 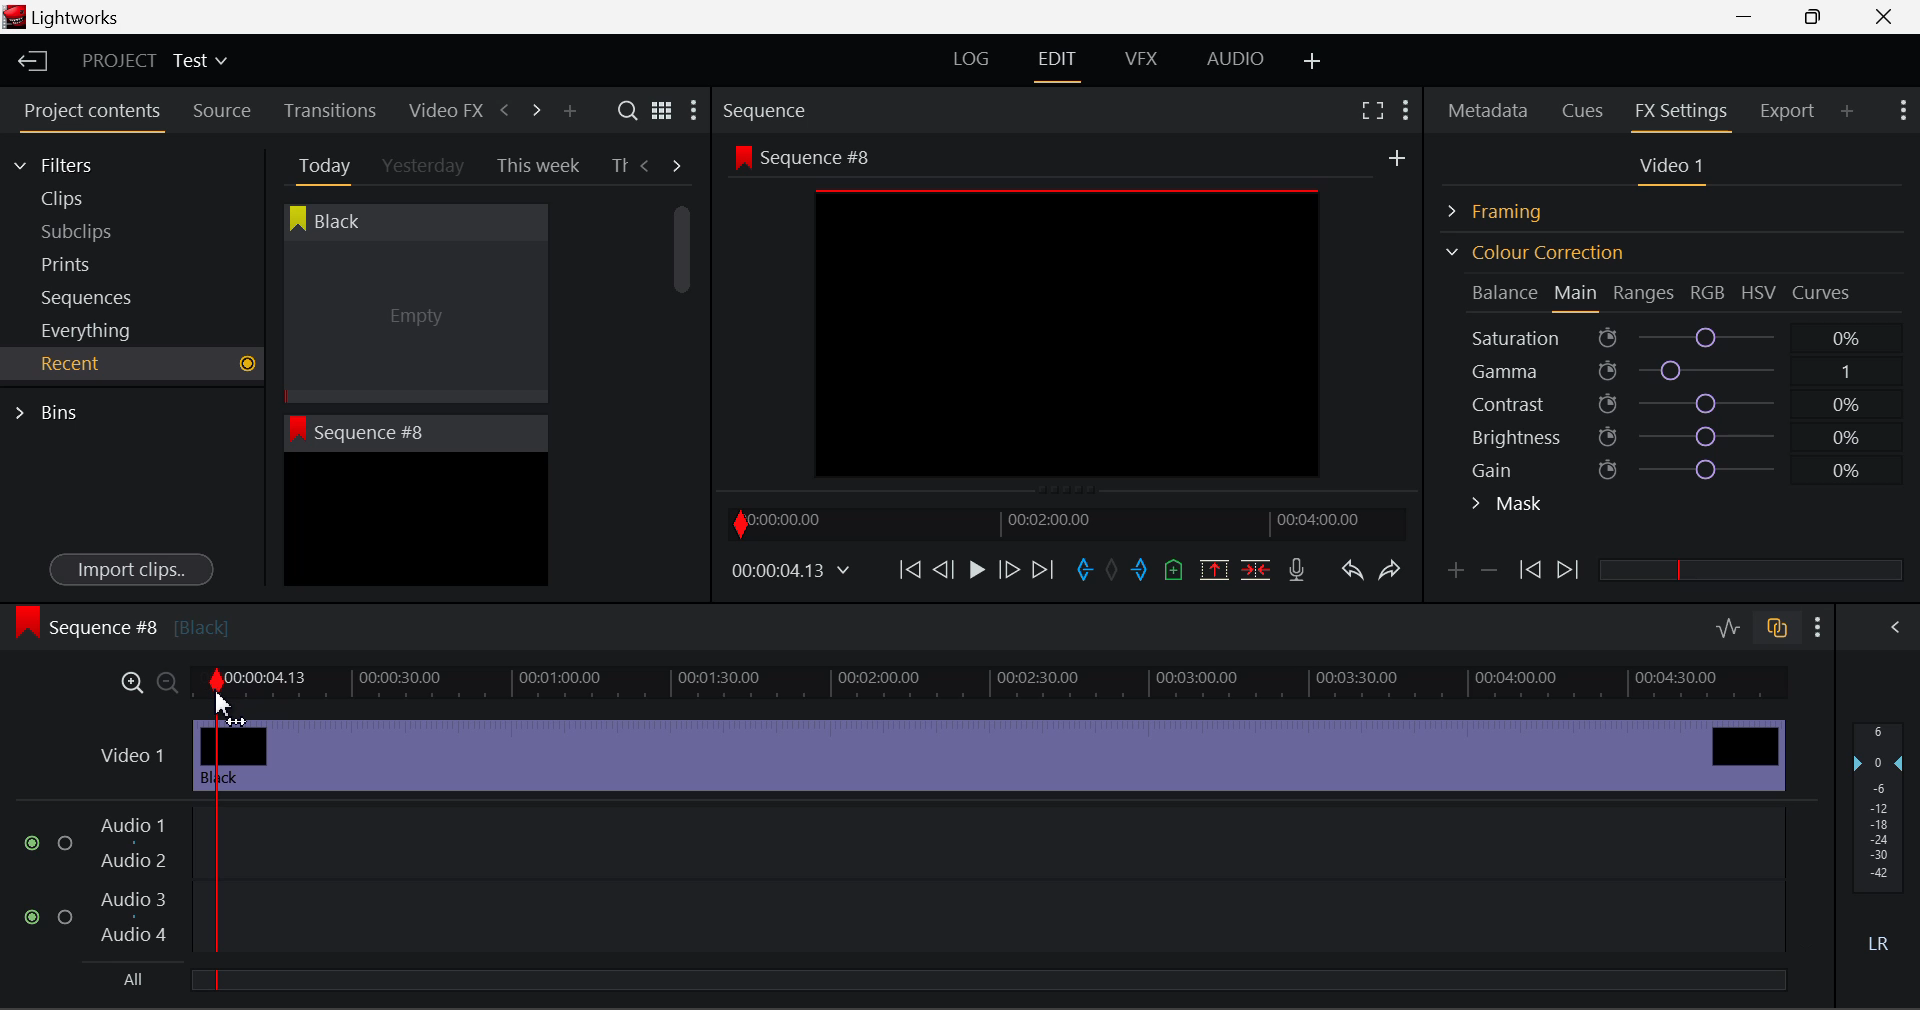 I want to click on Recent Tab Open, so click(x=132, y=364).